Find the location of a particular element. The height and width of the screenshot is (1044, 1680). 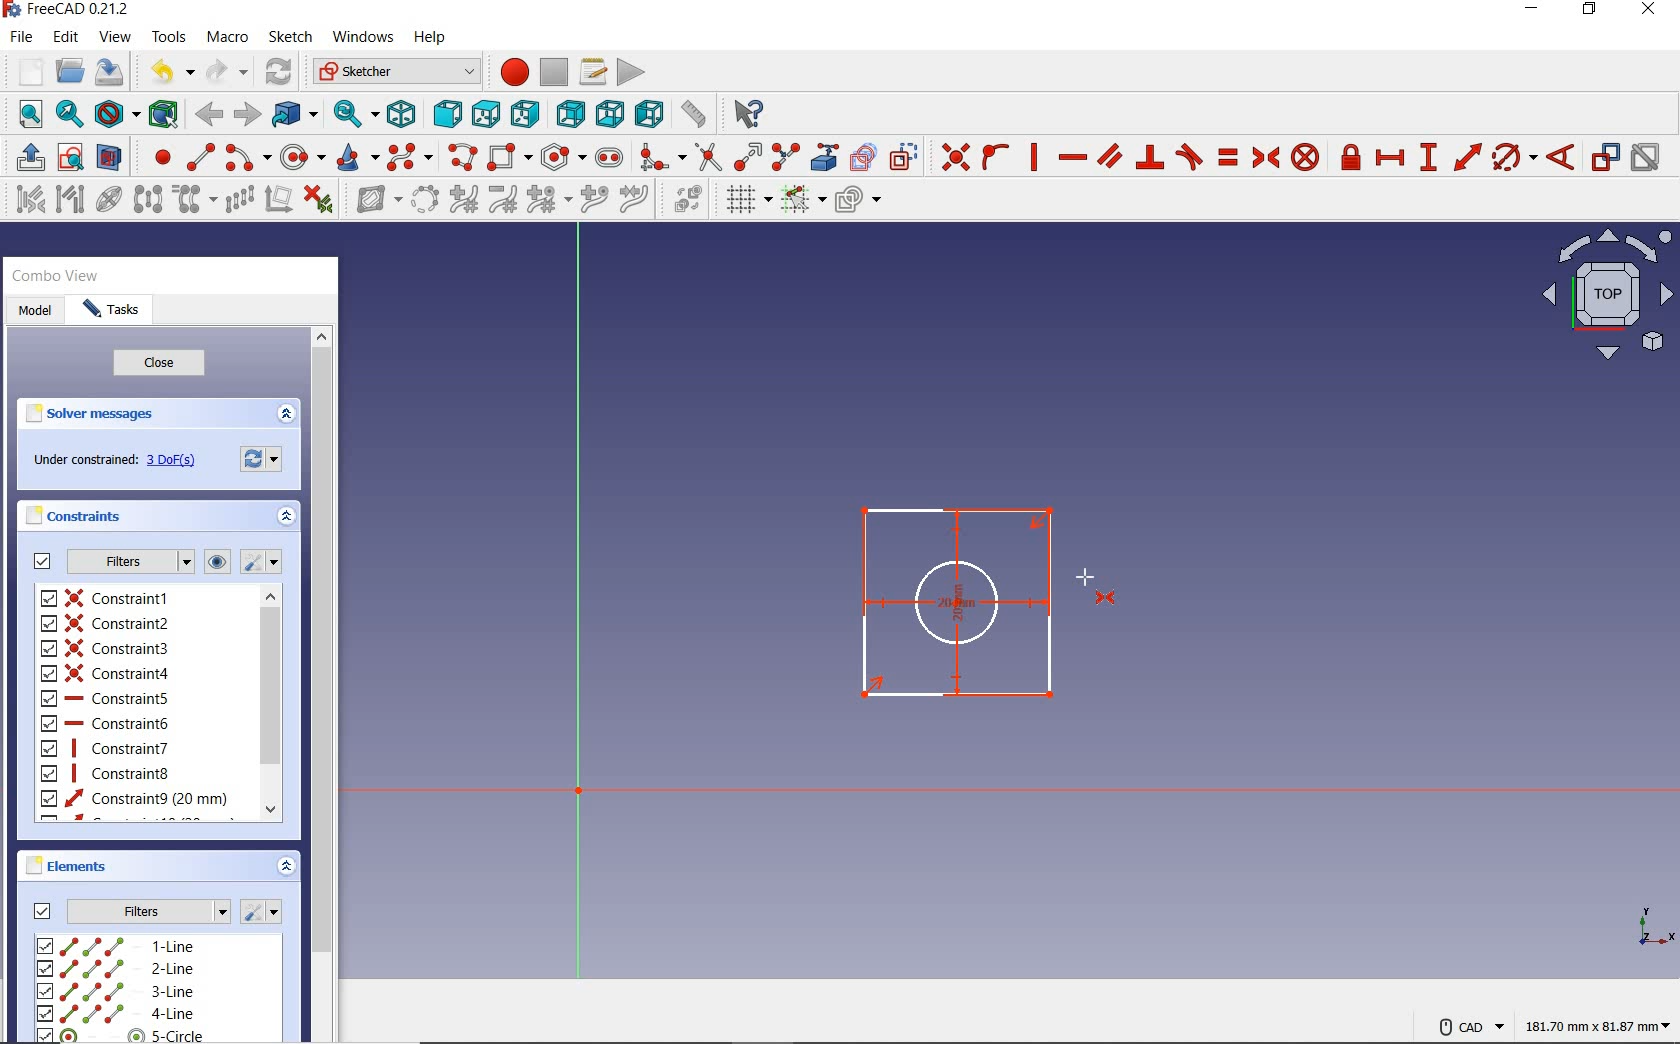

close is located at coordinates (168, 364).